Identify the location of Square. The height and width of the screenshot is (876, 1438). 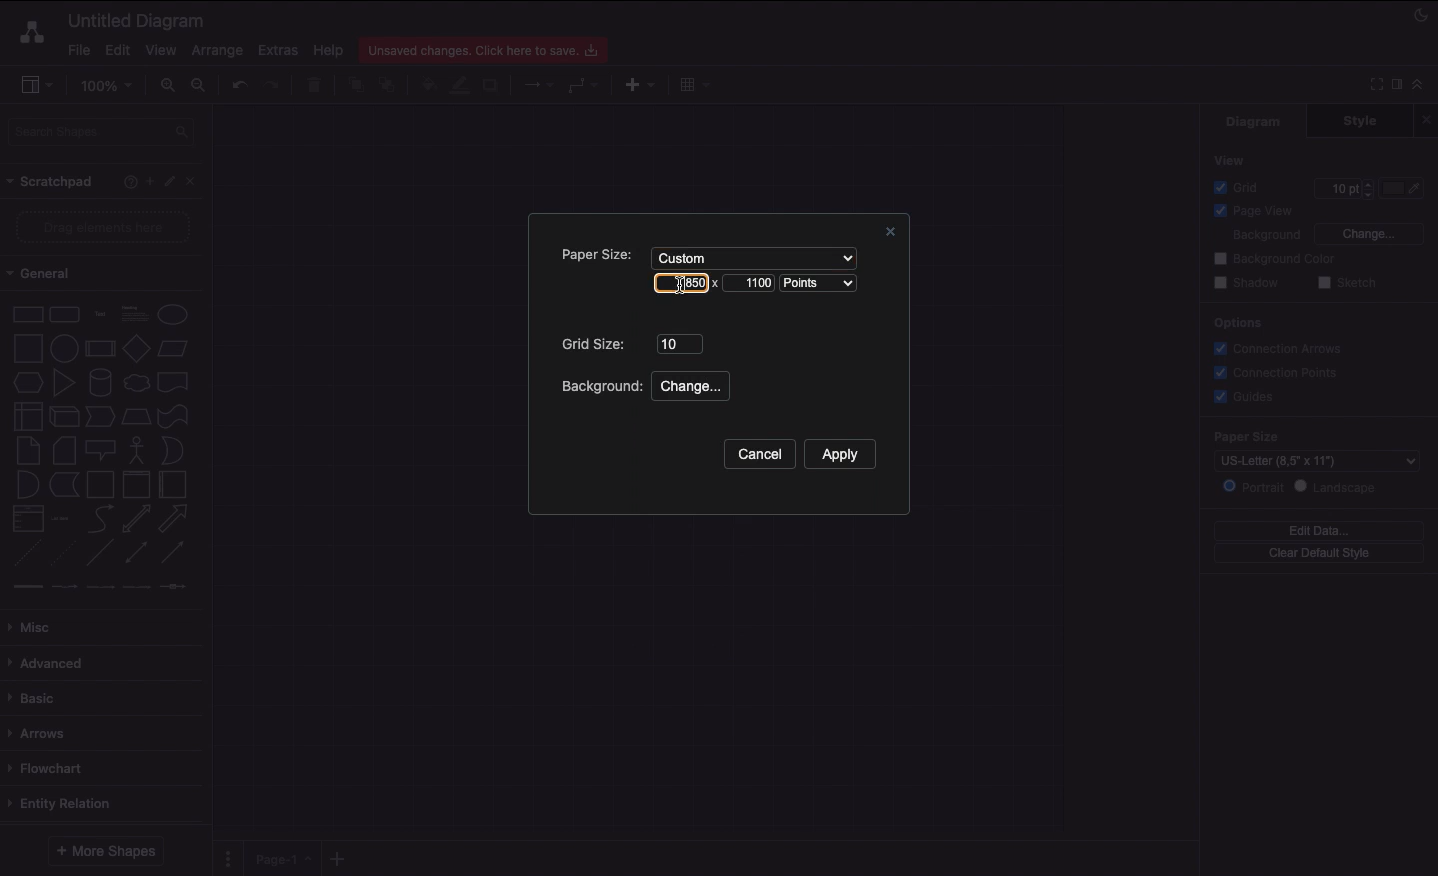
(26, 348).